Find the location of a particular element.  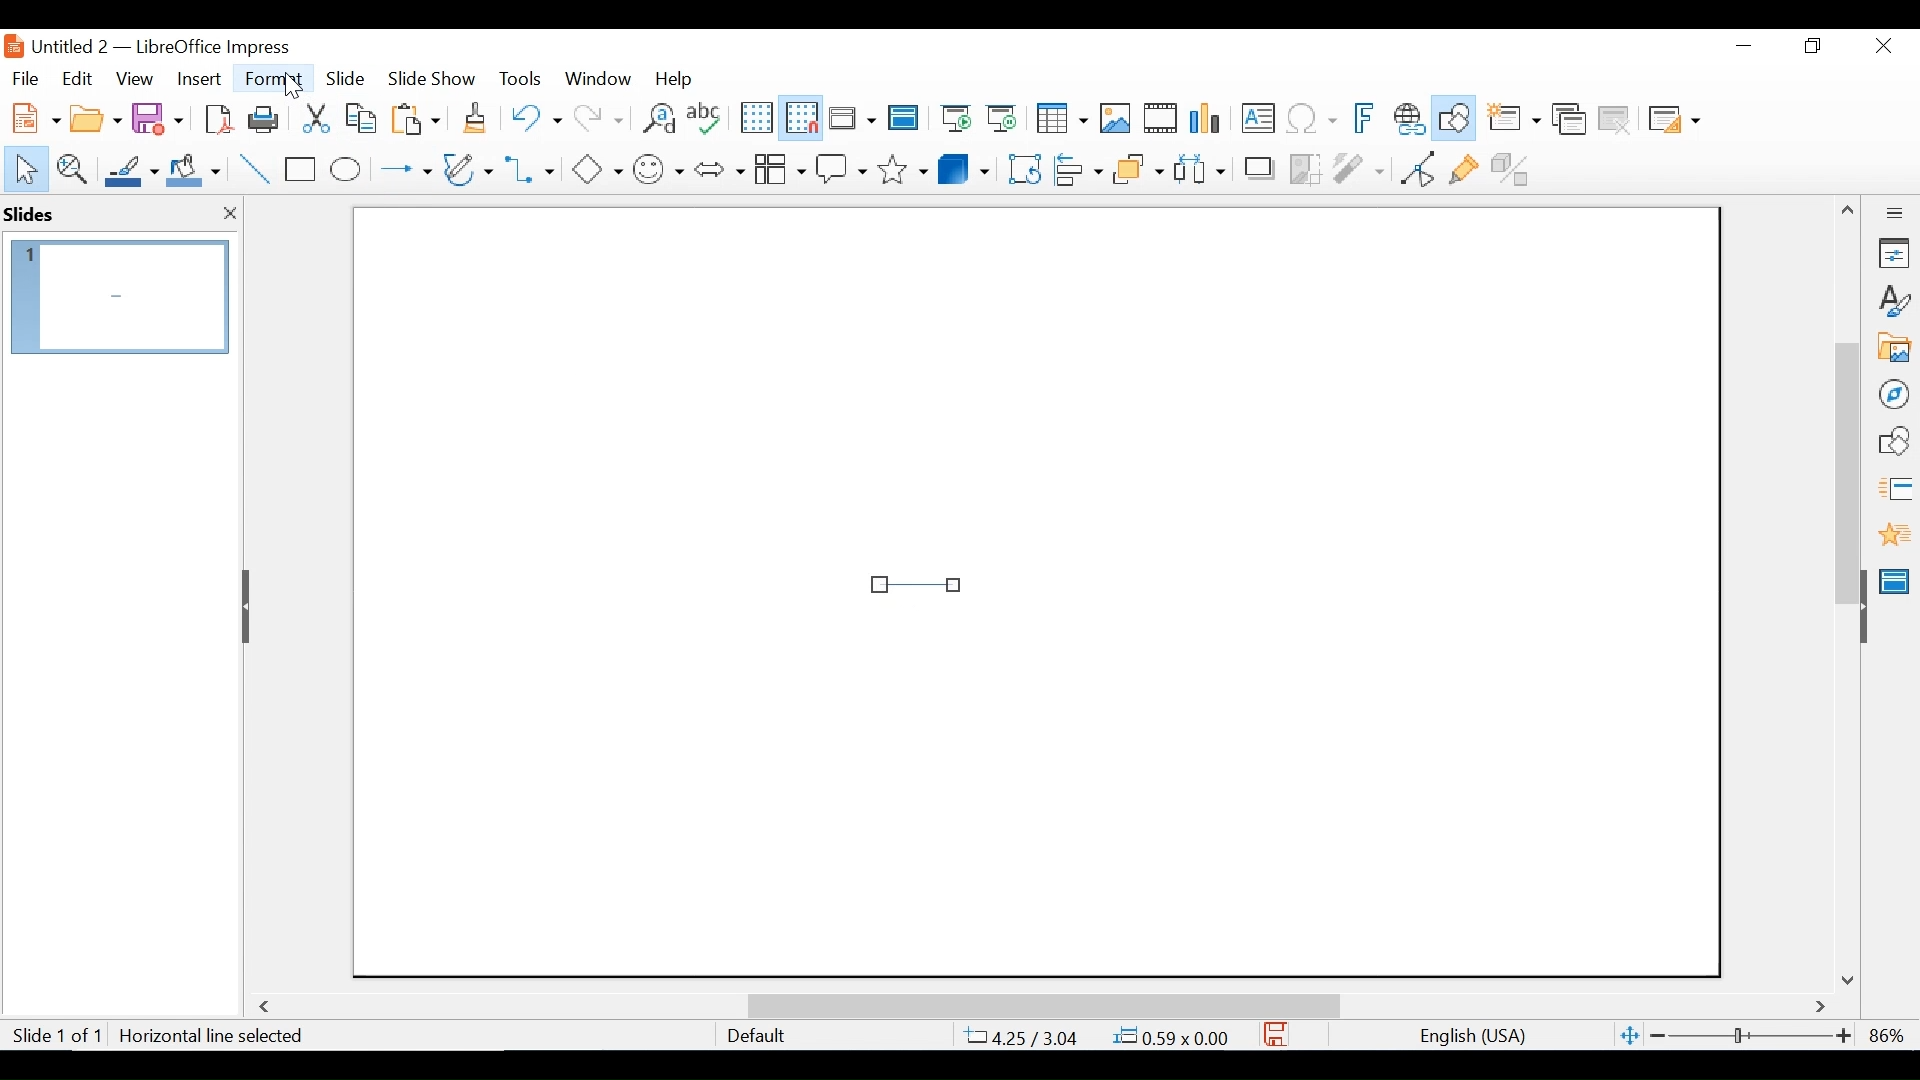

Zoom & Pan is located at coordinates (71, 167).